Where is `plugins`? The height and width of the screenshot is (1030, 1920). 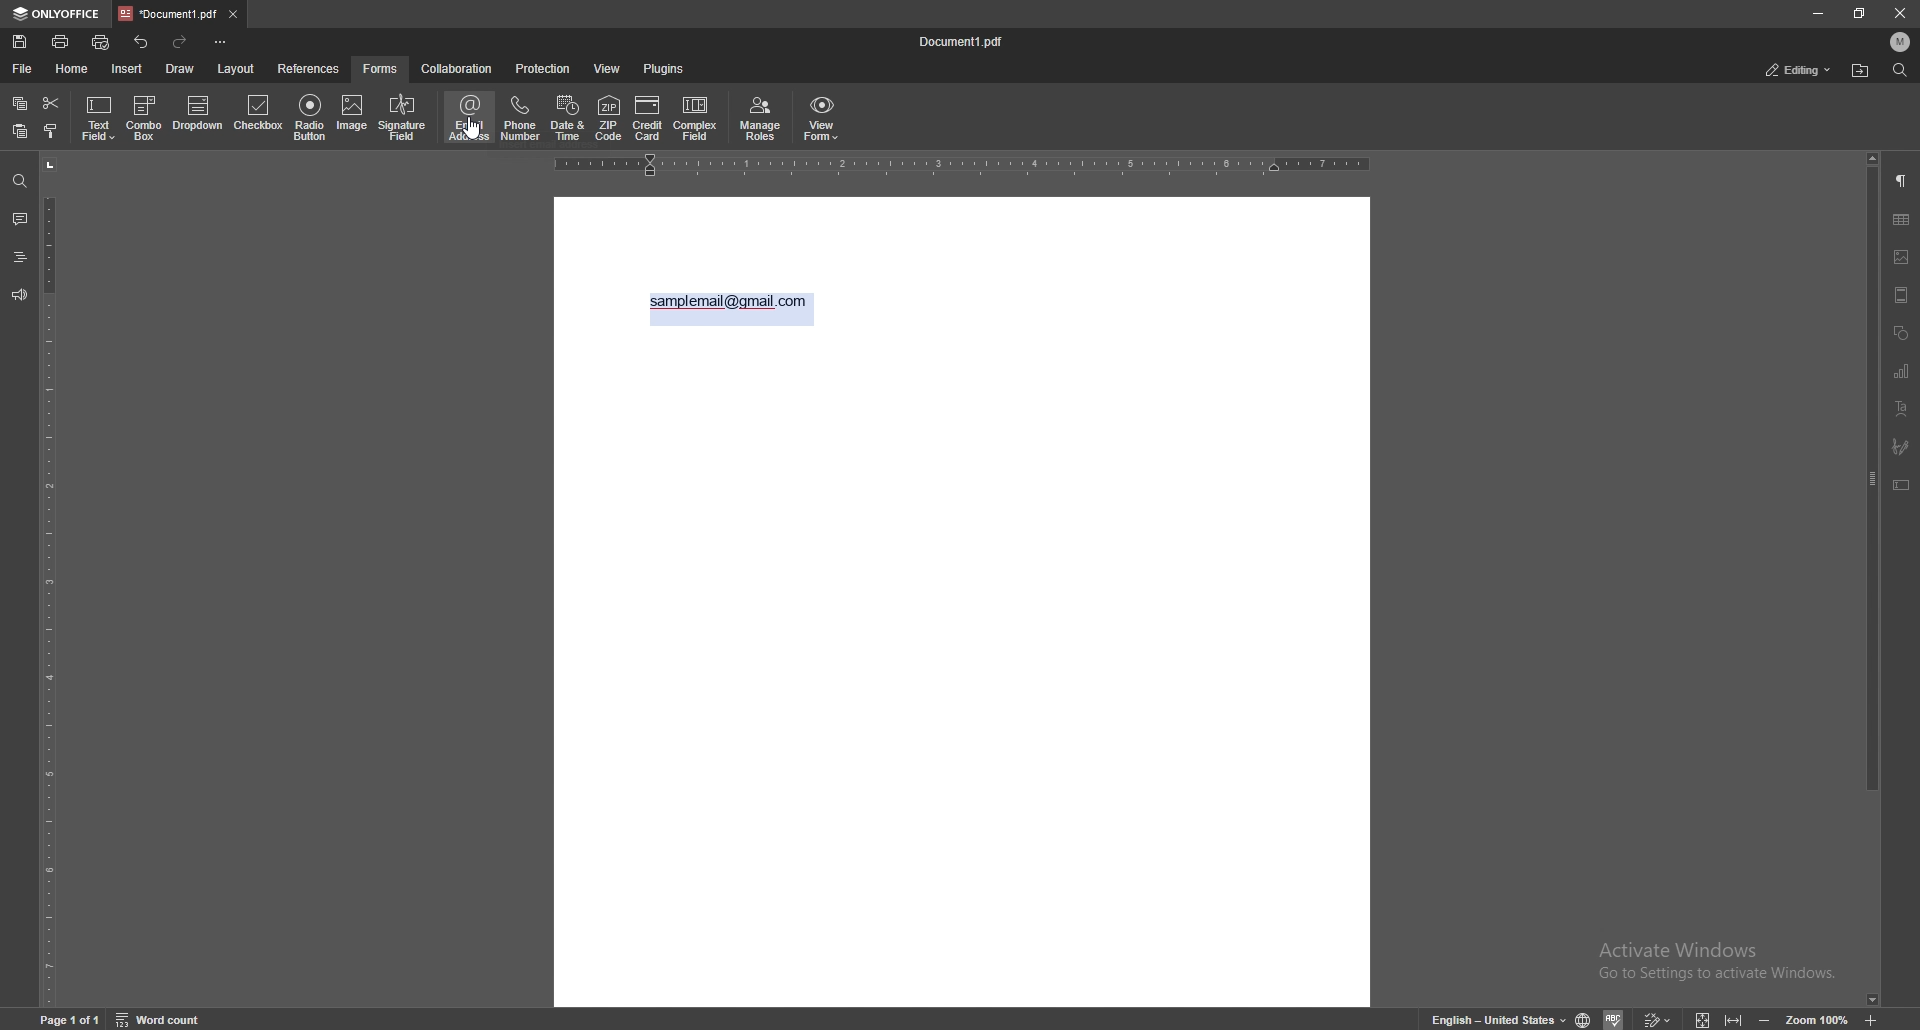
plugins is located at coordinates (663, 69).